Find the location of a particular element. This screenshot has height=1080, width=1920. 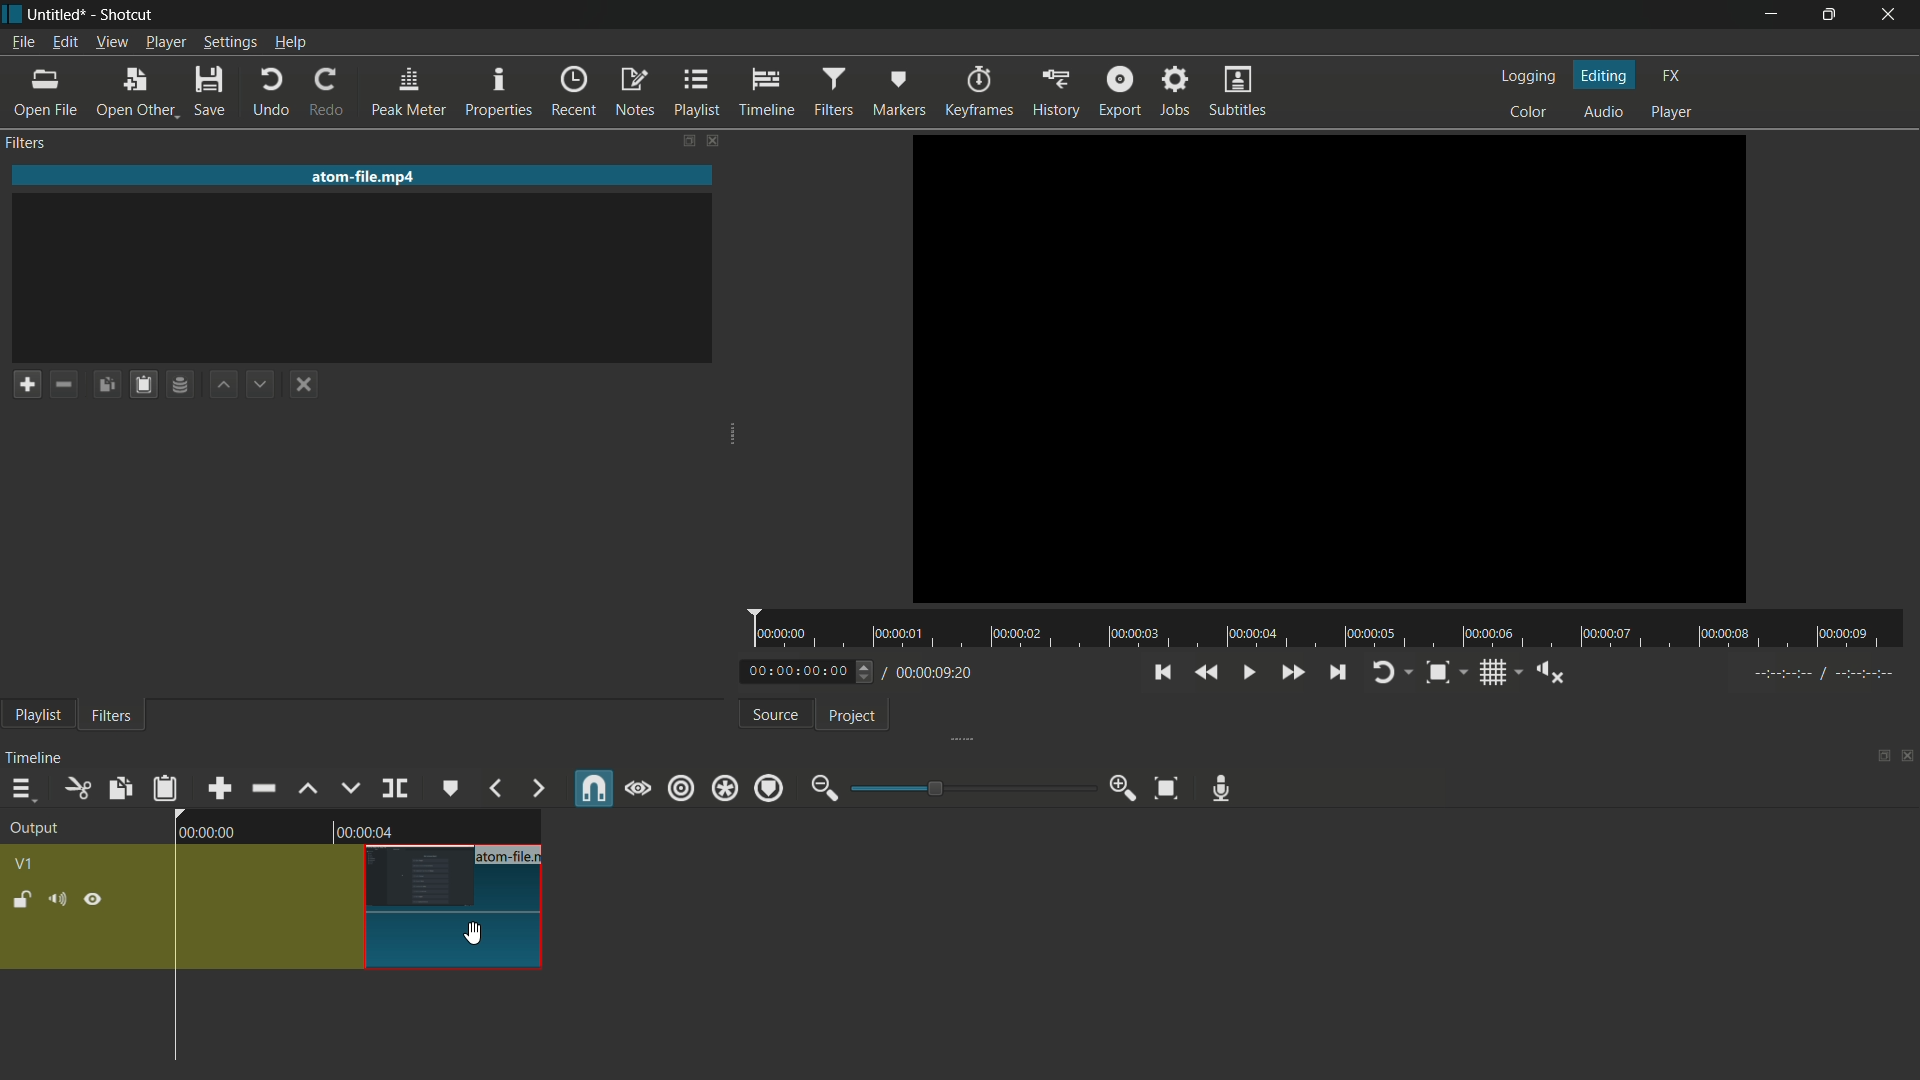

help menu is located at coordinates (290, 42).